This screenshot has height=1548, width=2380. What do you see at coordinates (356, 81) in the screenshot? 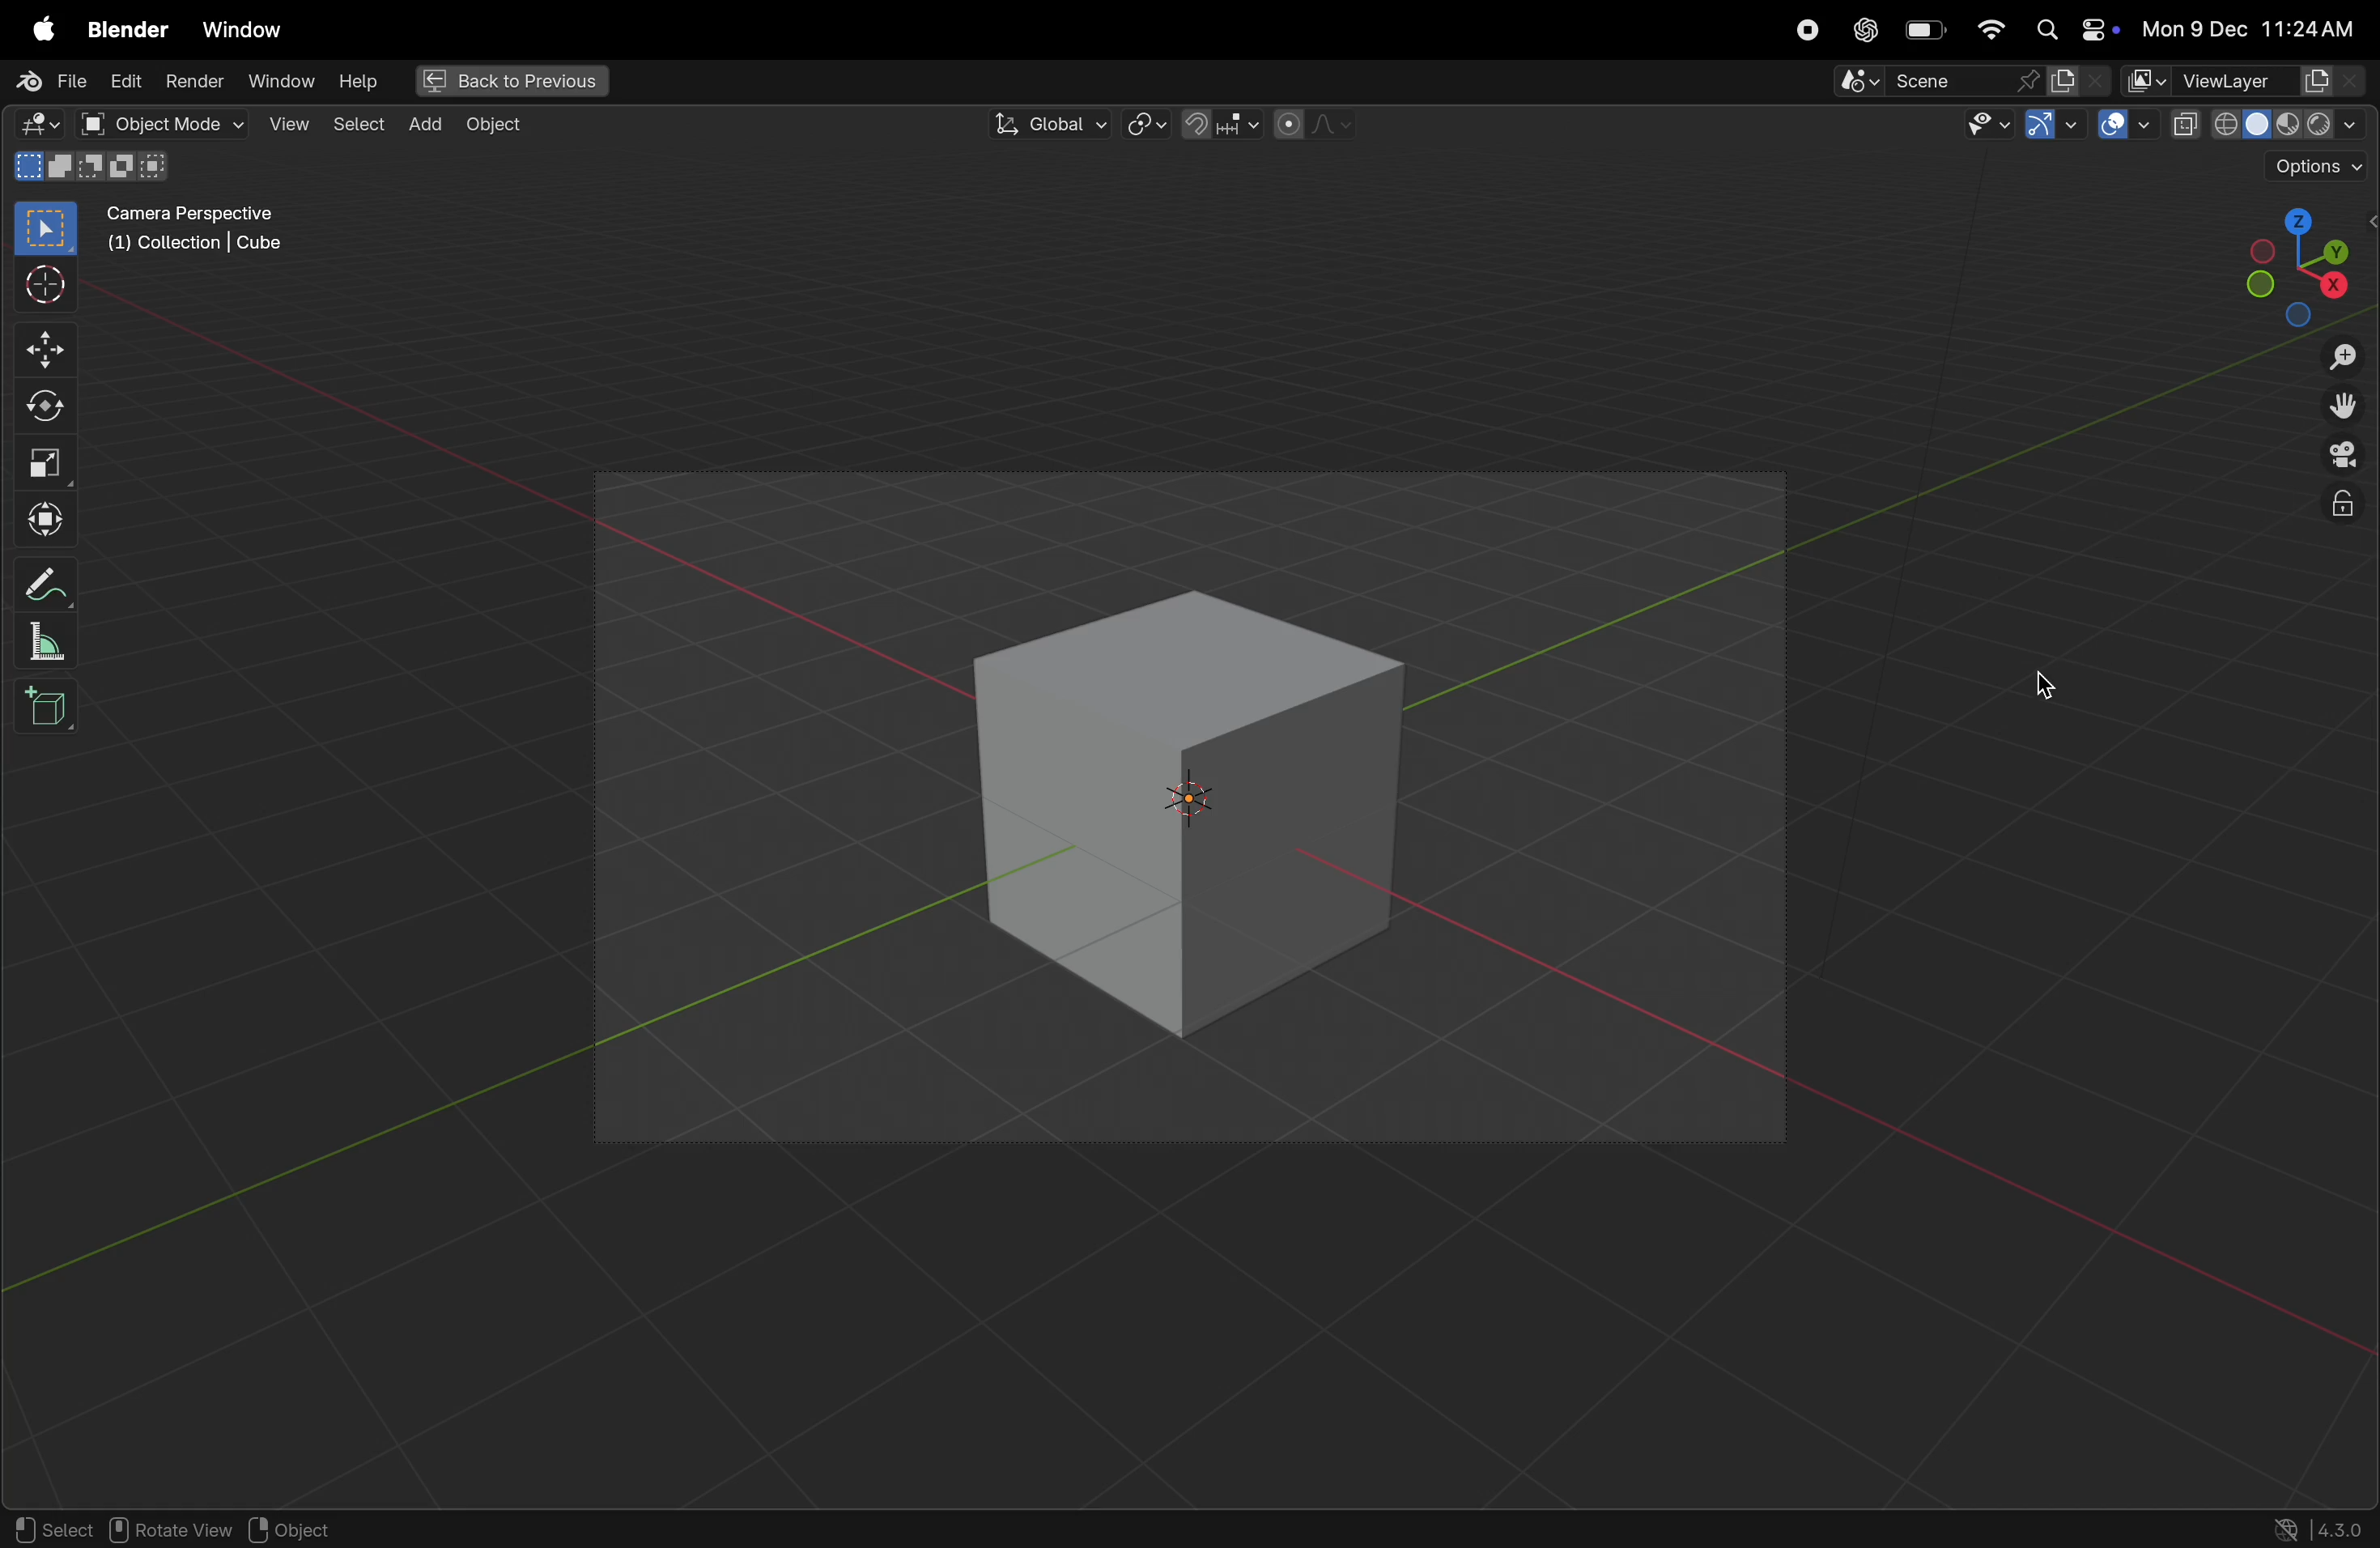
I see `help` at bounding box center [356, 81].